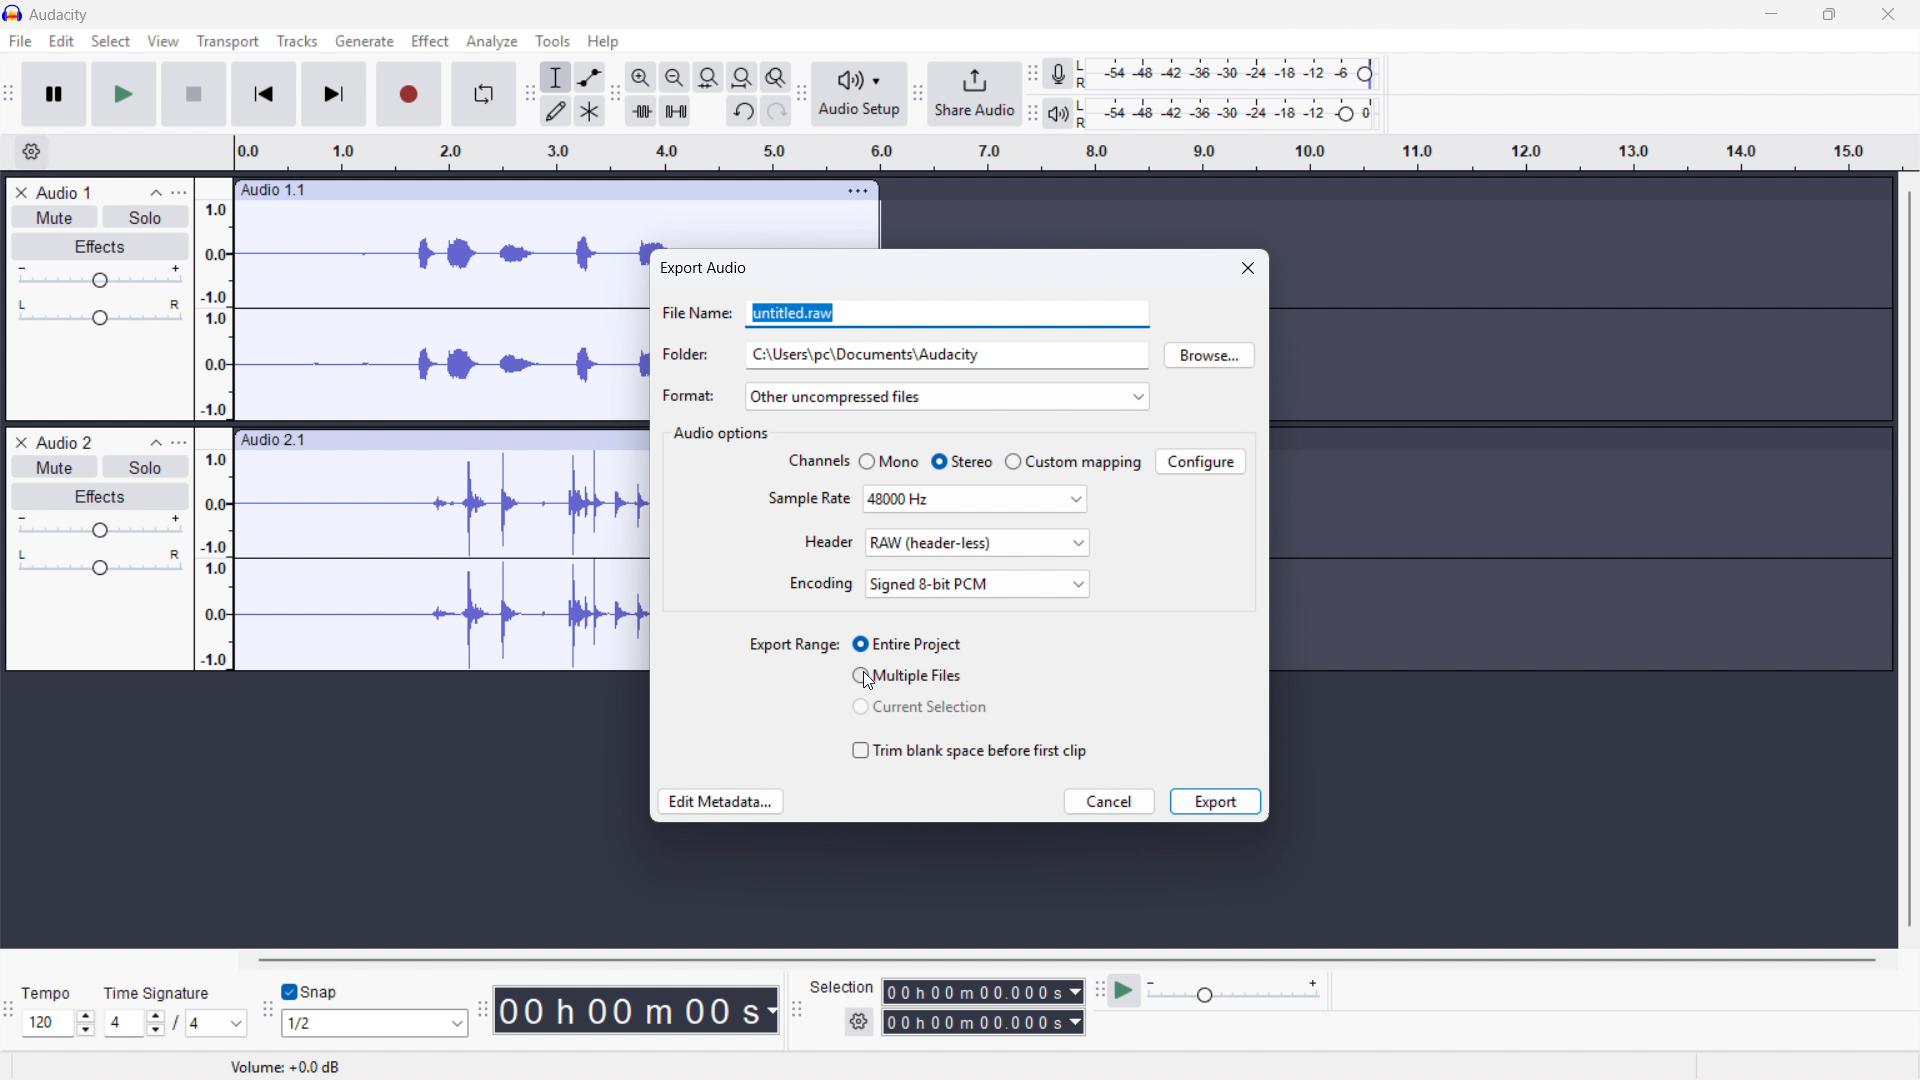 Image resolution: width=1920 pixels, height=1080 pixels. What do you see at coordinates (858, 1022) in the screenshot?
I see `Selection settings` at bounding box center [858, 1022].